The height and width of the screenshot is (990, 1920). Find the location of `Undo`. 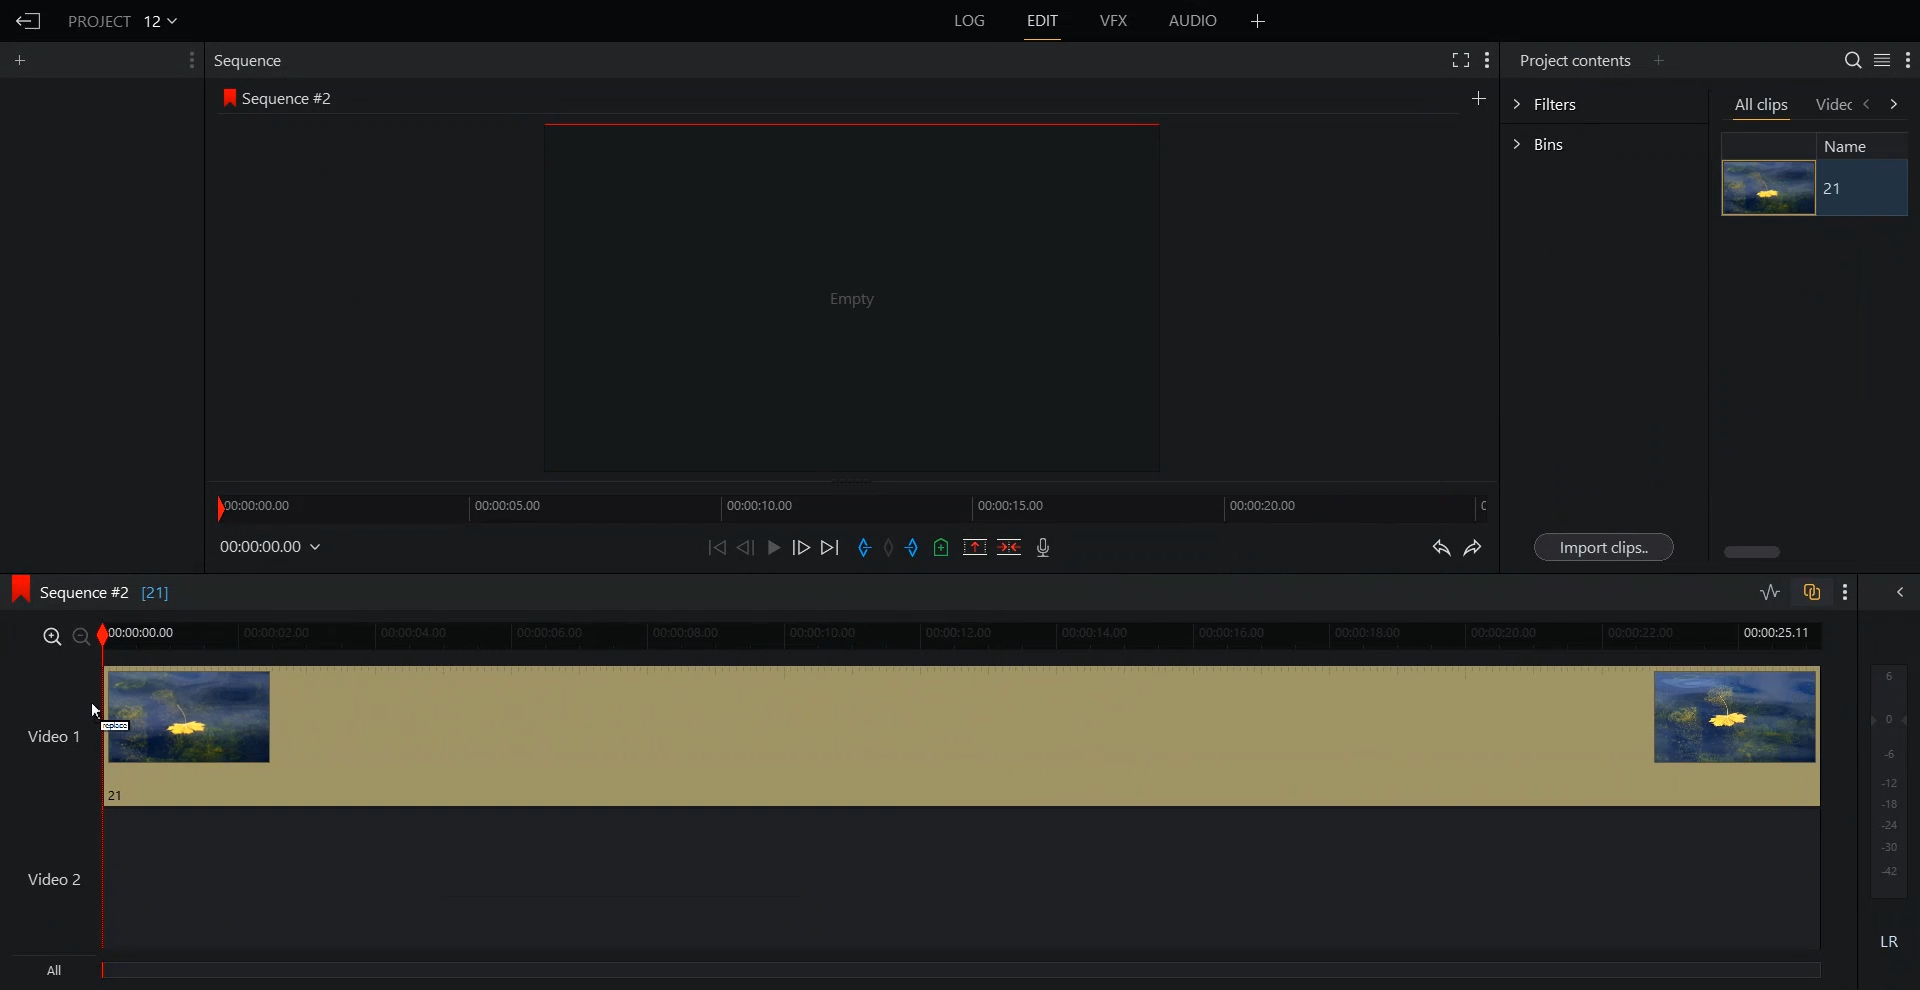

Undo is located at coordinates (1441, 547).